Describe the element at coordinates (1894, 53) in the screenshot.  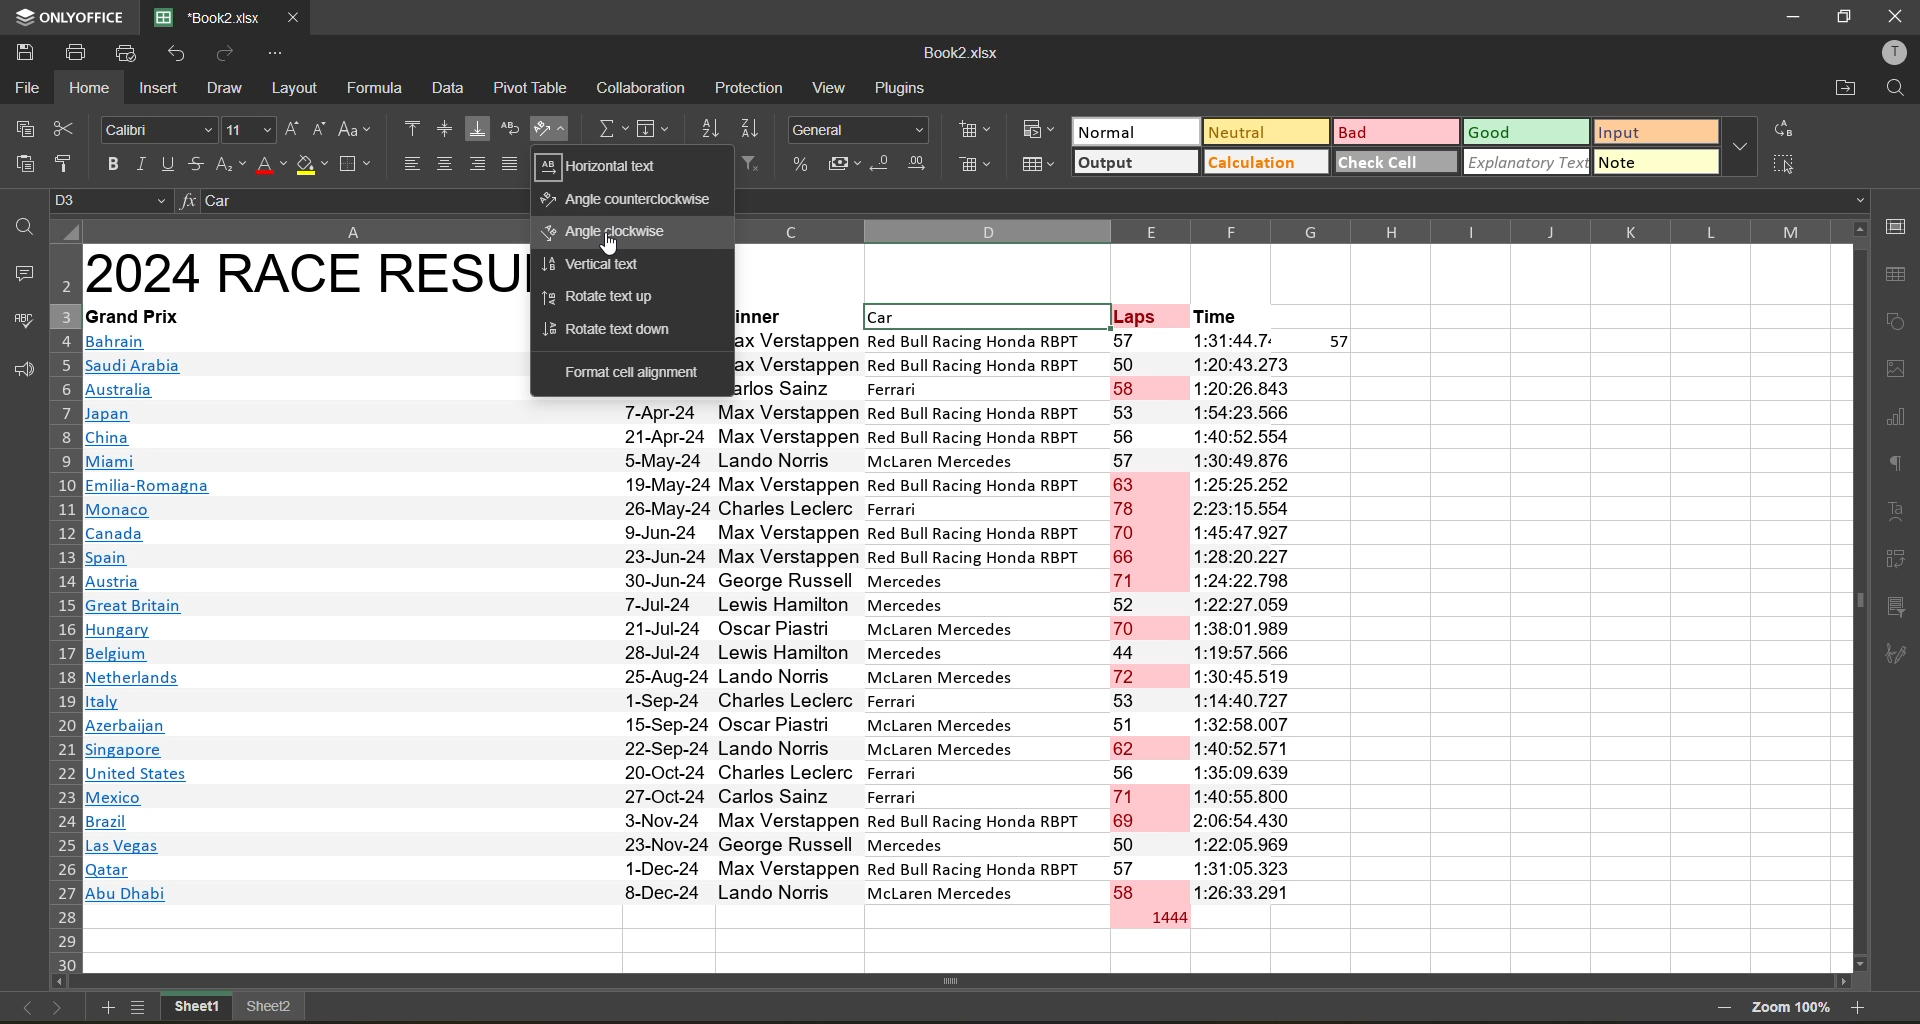
I see `profile` at that location.